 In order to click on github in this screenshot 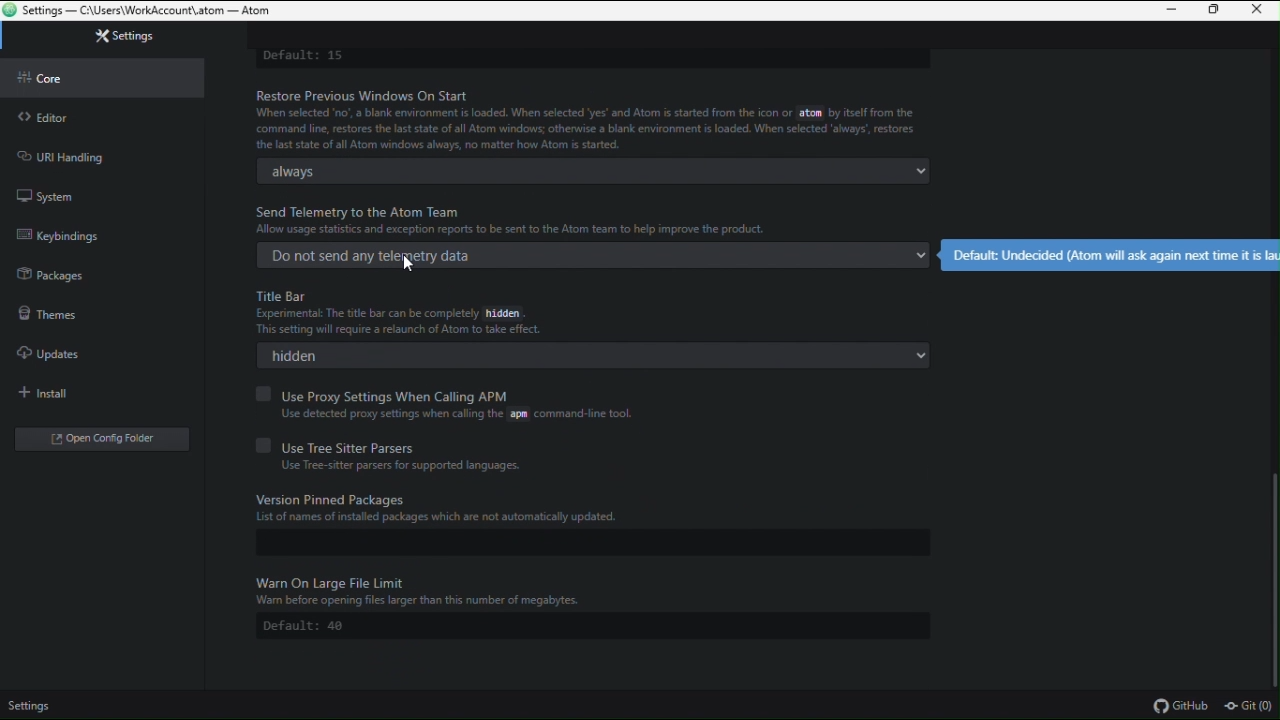, I will do `click(1181, 706)`.